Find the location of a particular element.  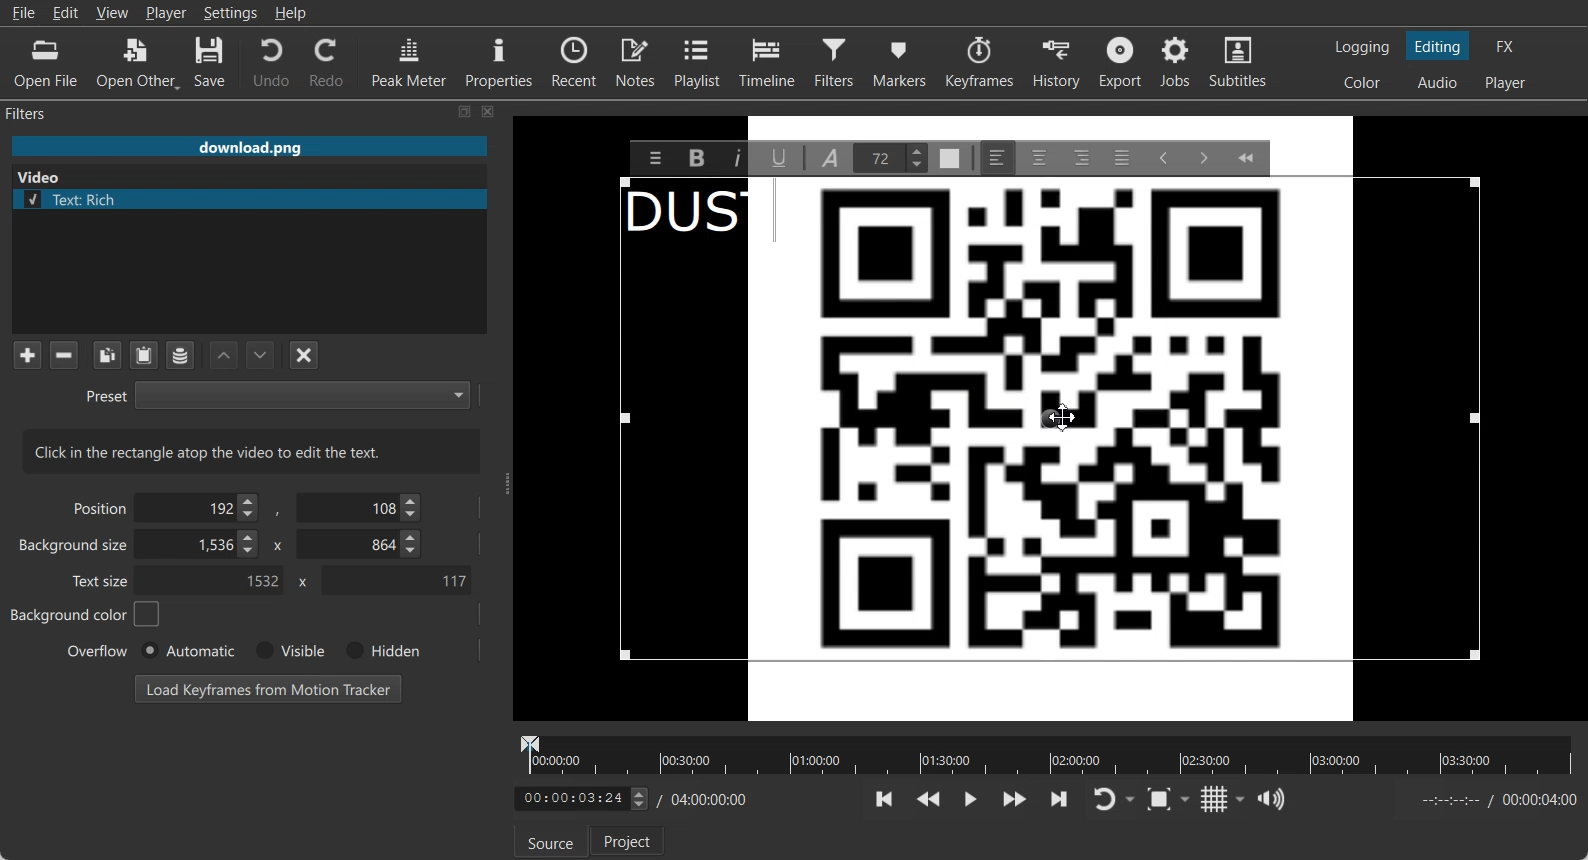

Player is located at coordinates (167, 13).